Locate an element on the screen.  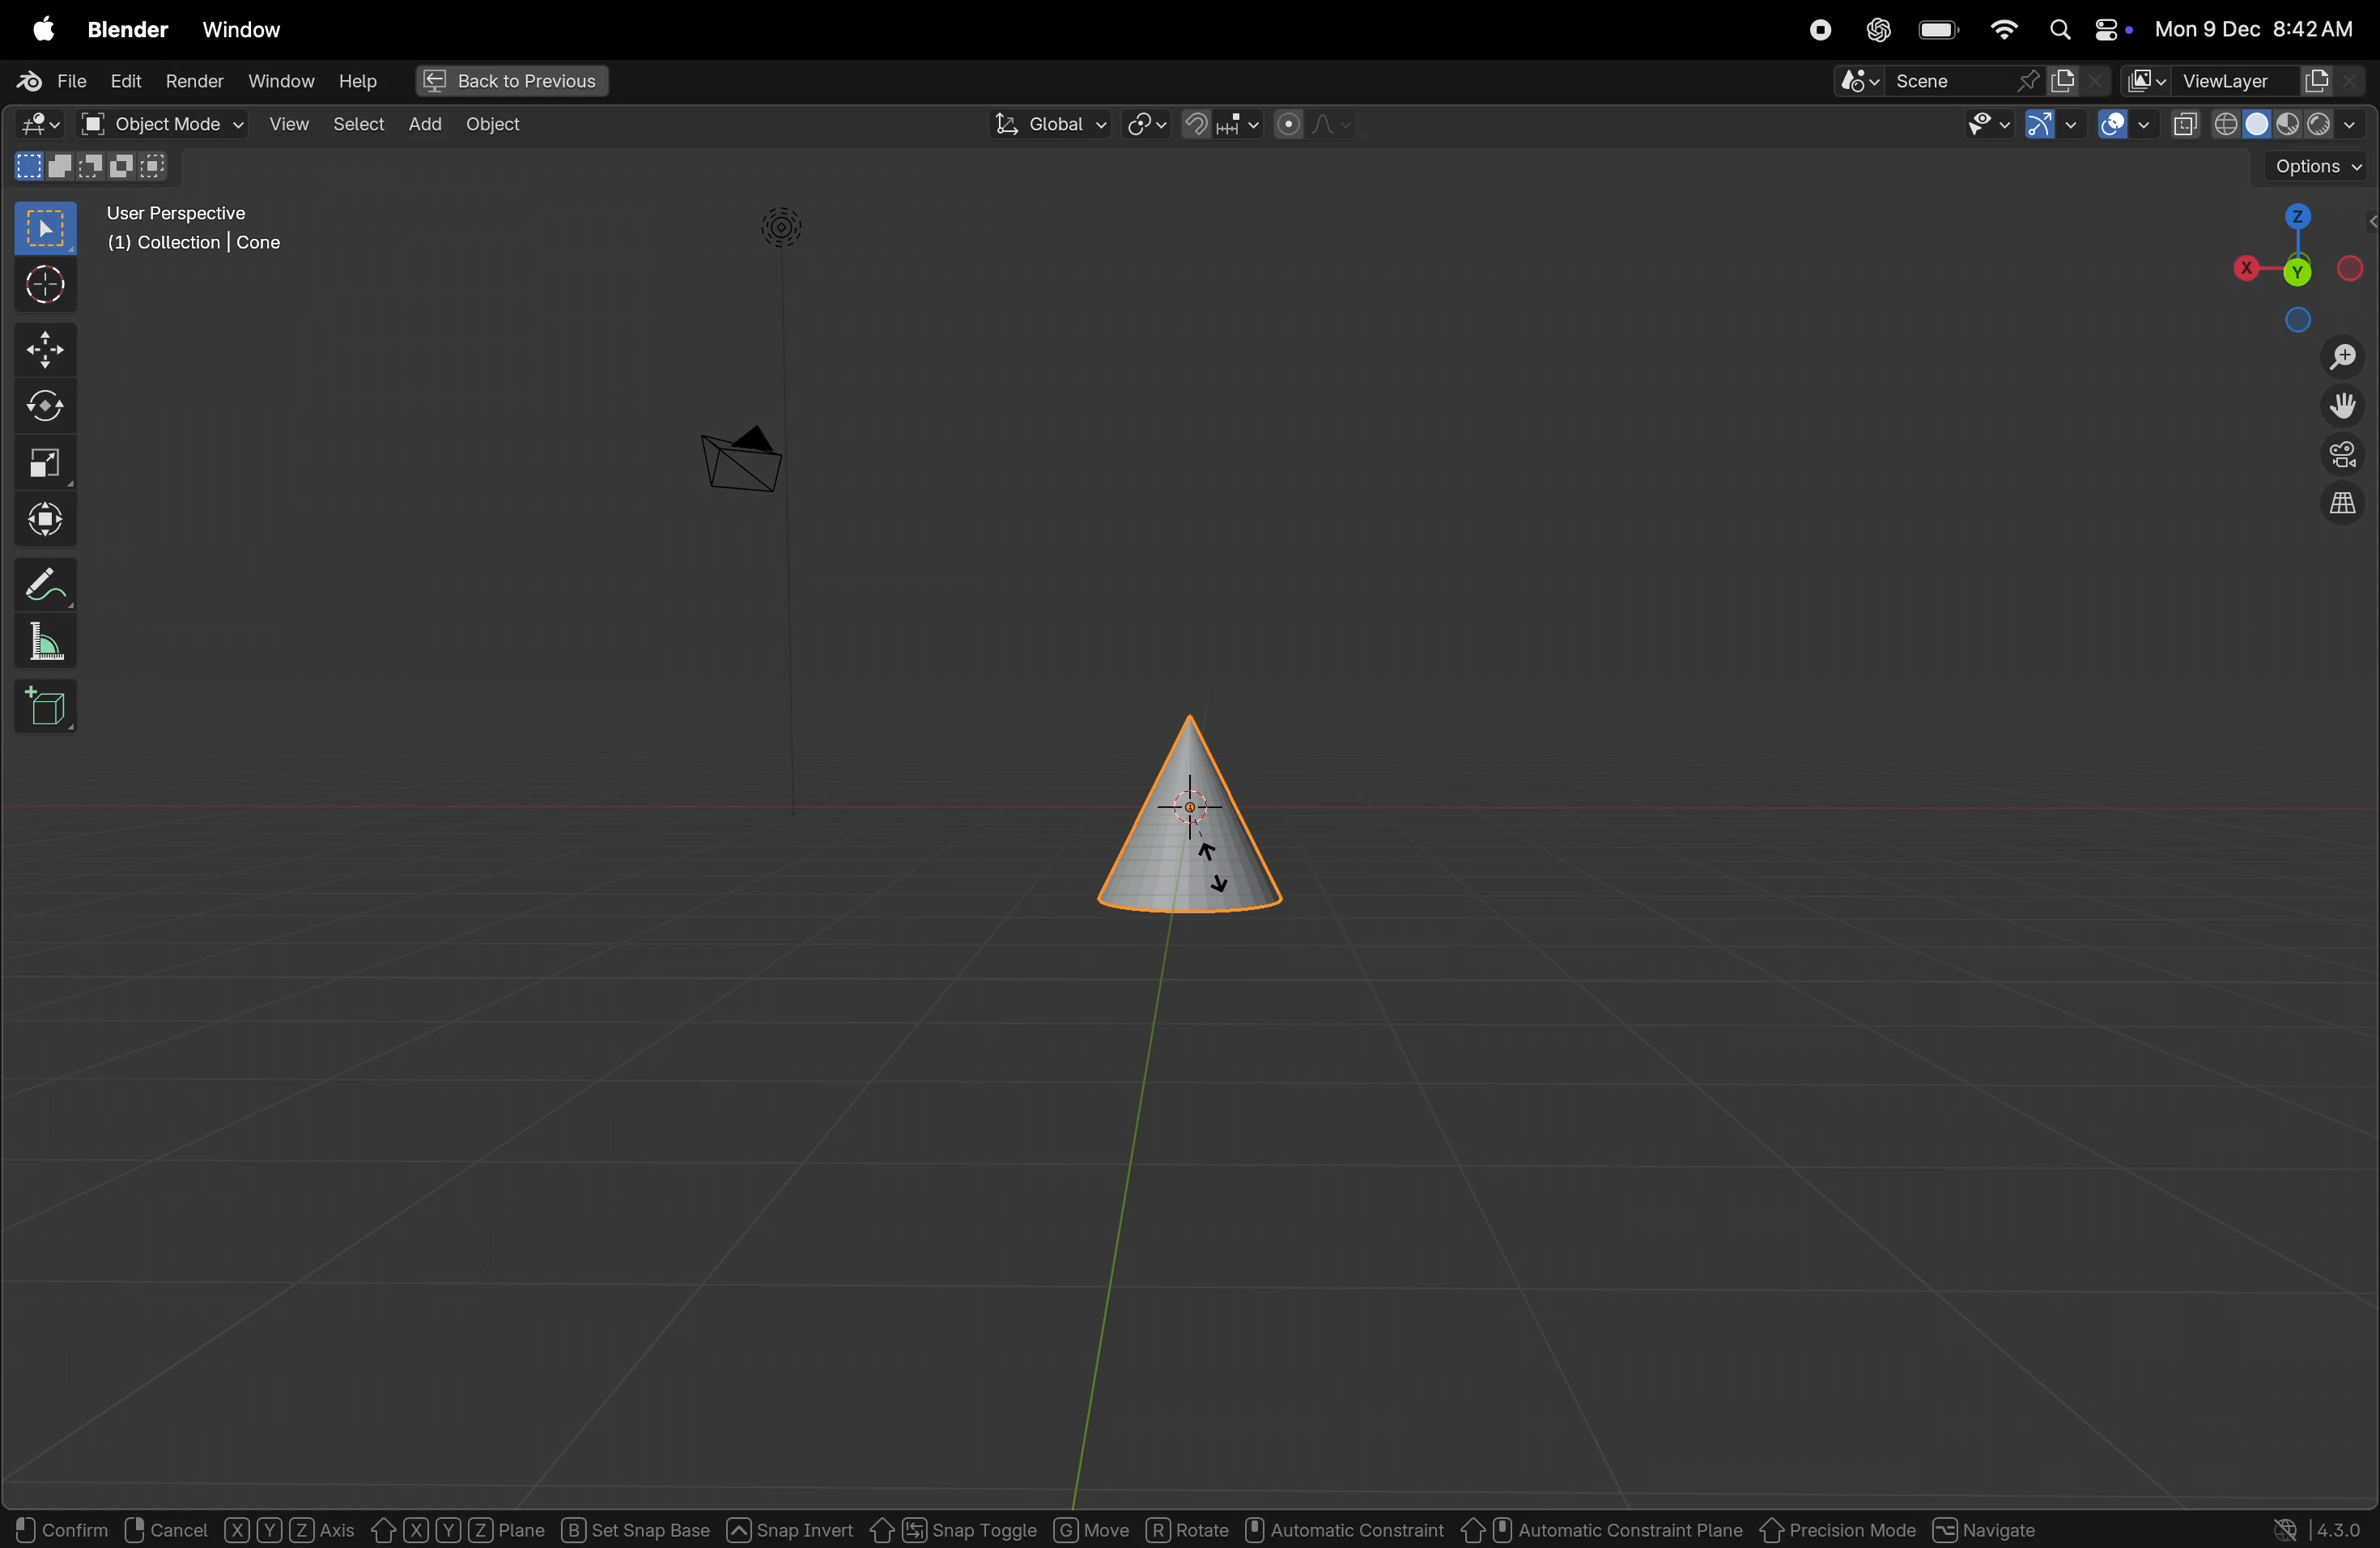
transform pviot is located at coordinates (1146, 125).